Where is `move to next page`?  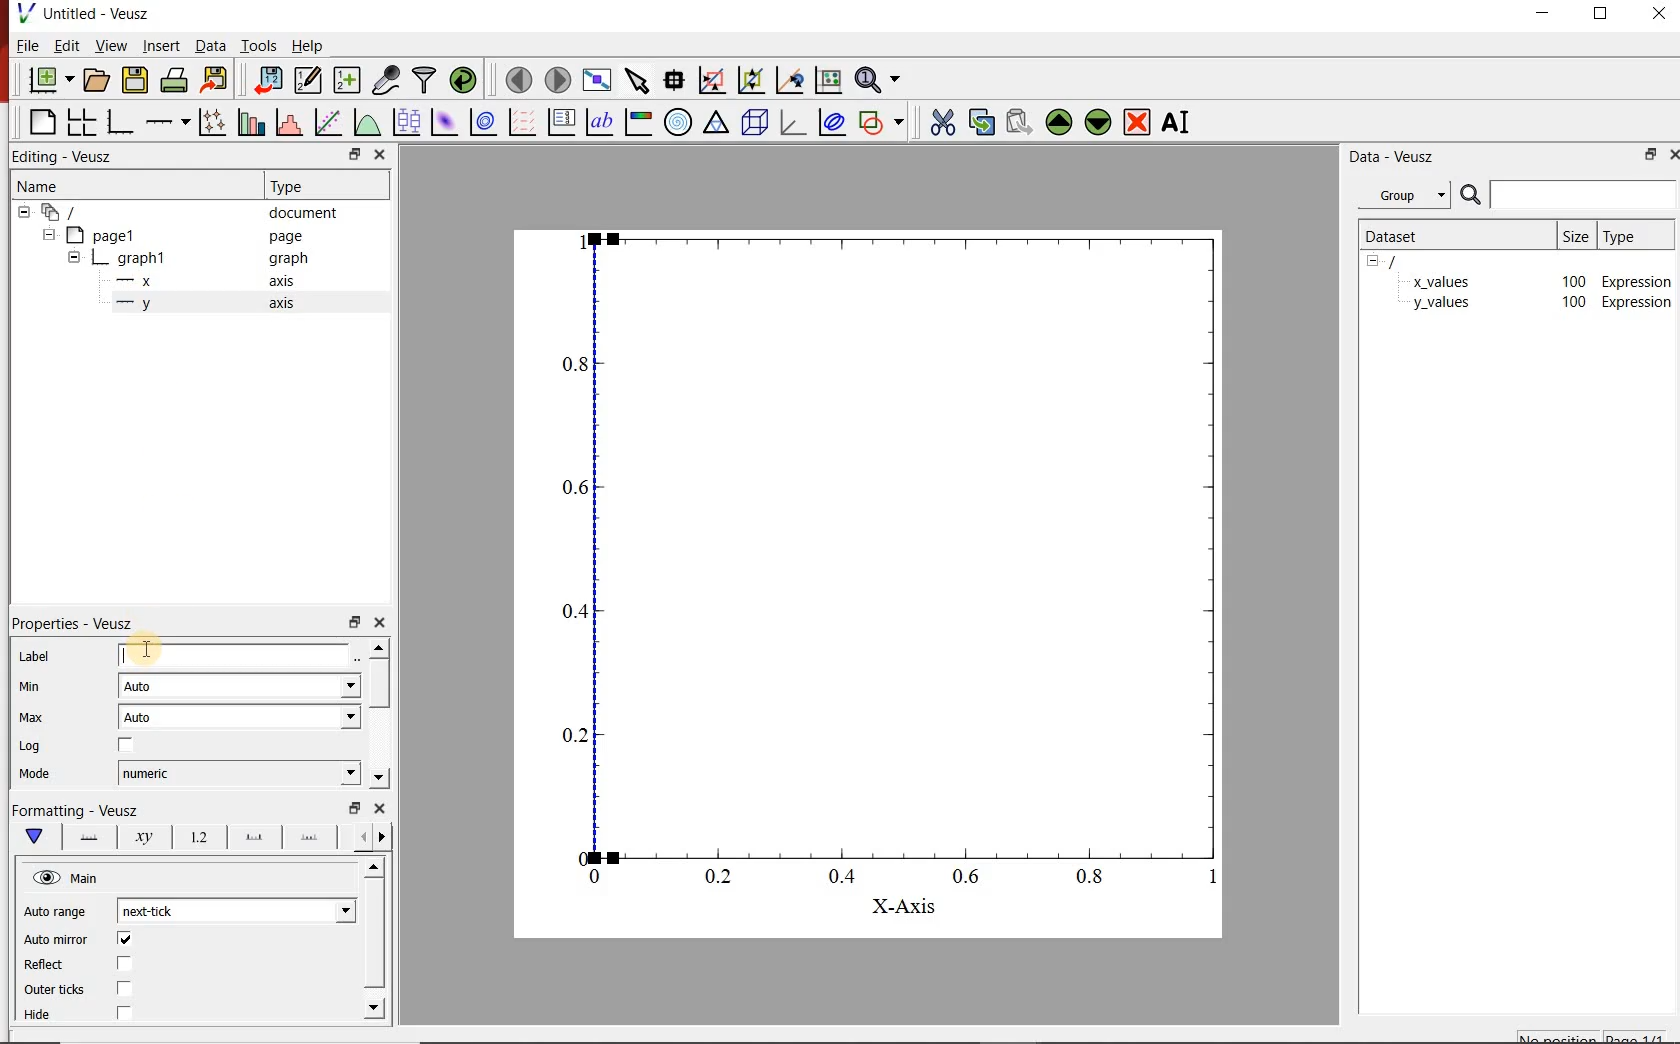 move to next page is located at coordinates (559, 80).